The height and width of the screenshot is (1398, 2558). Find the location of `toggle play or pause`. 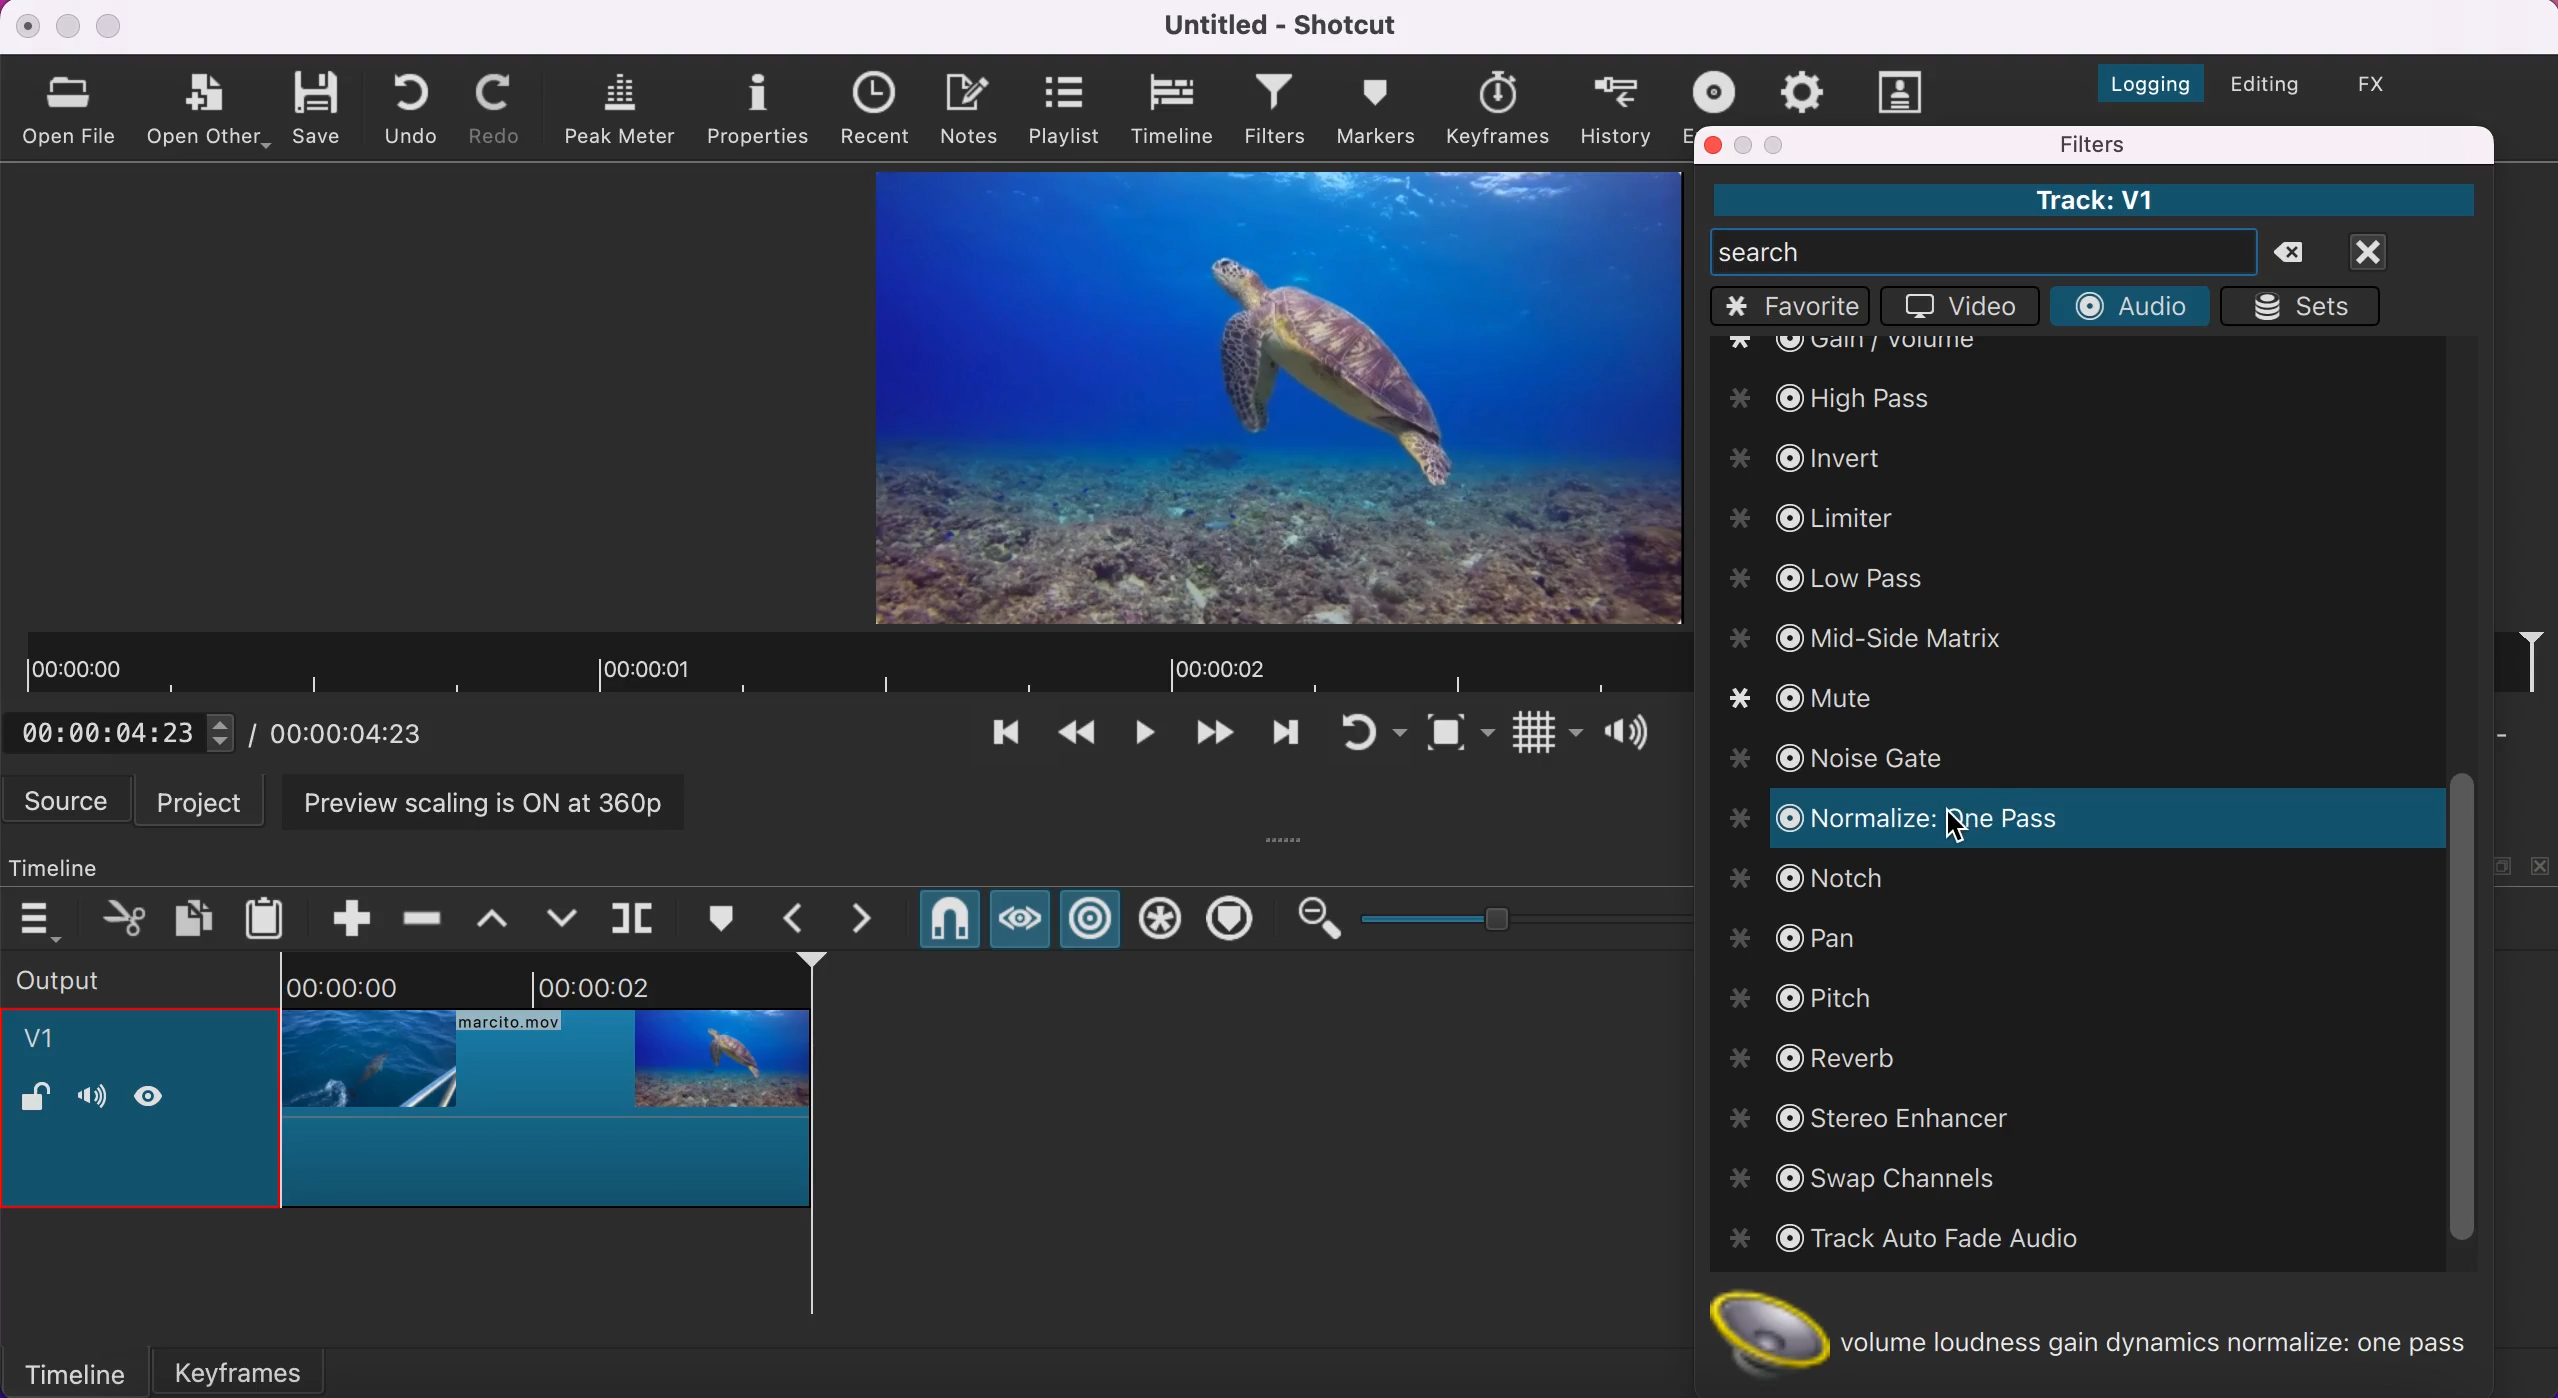

toggle play or pause is located at coordinates (1145, 739).